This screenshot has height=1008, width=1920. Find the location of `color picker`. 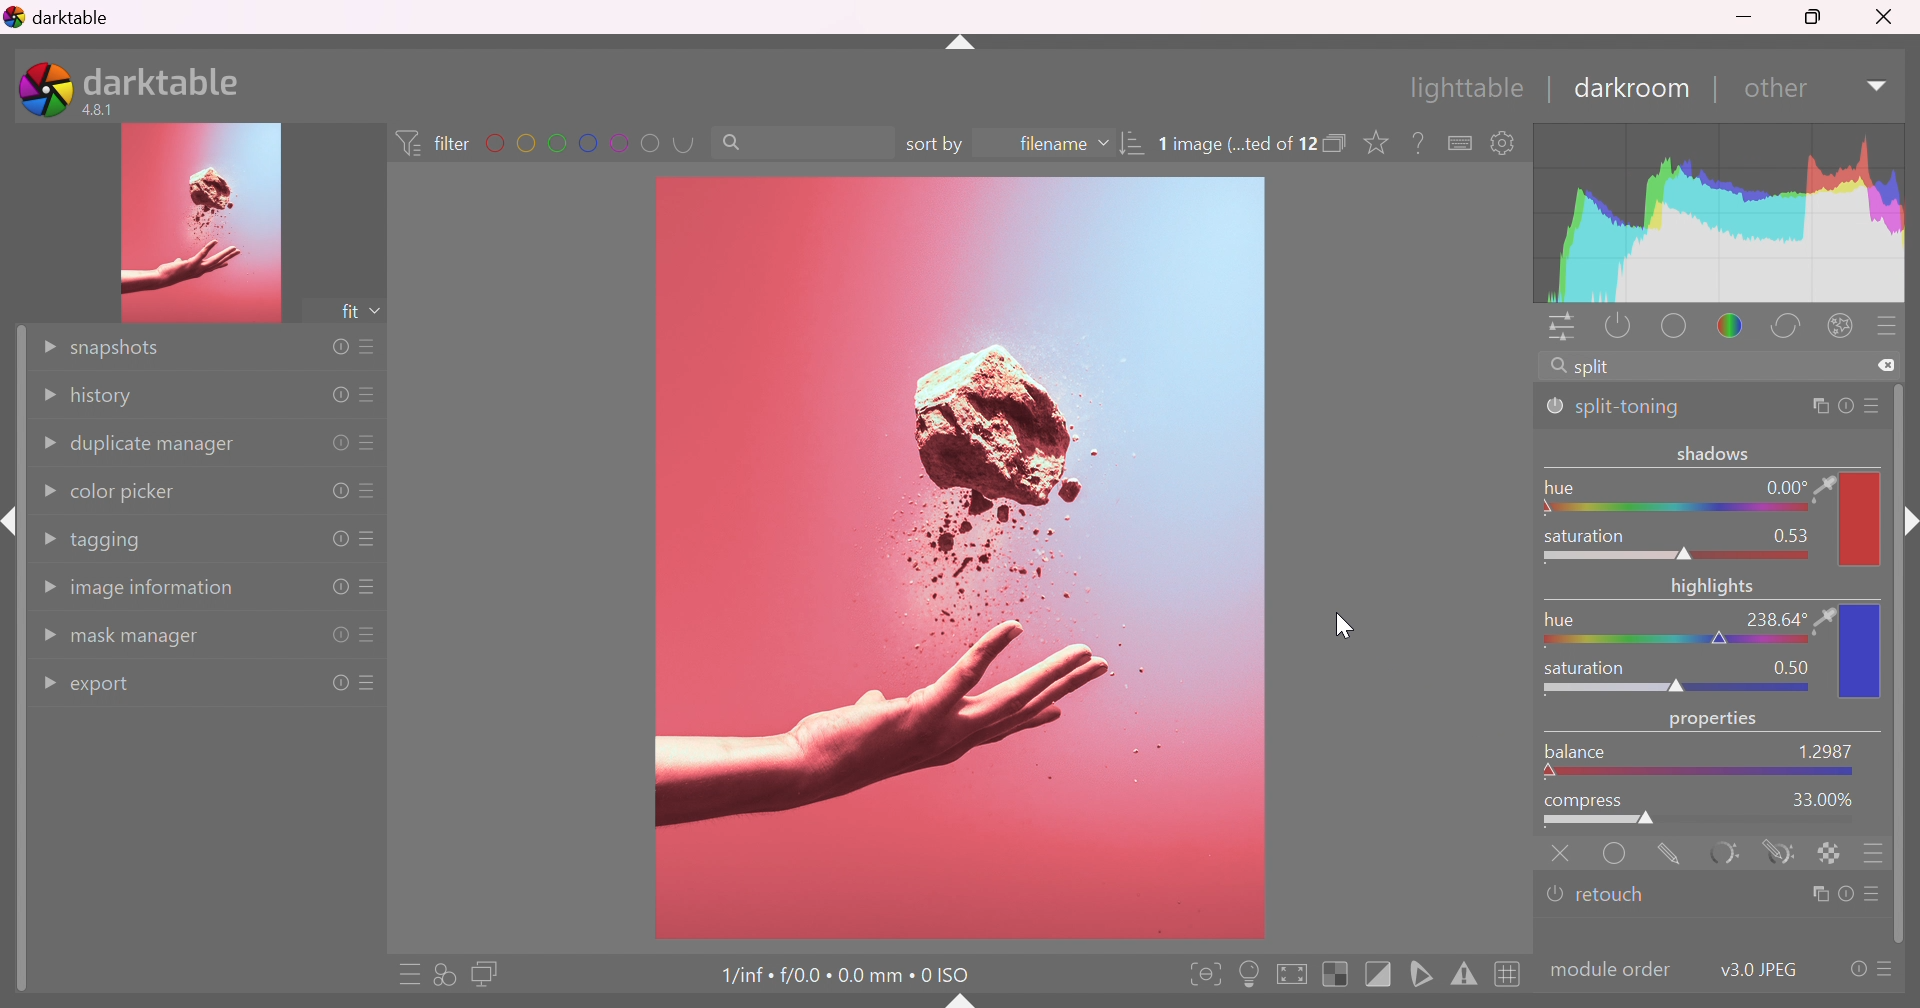

color picker is located at coordinates (1822, 485).